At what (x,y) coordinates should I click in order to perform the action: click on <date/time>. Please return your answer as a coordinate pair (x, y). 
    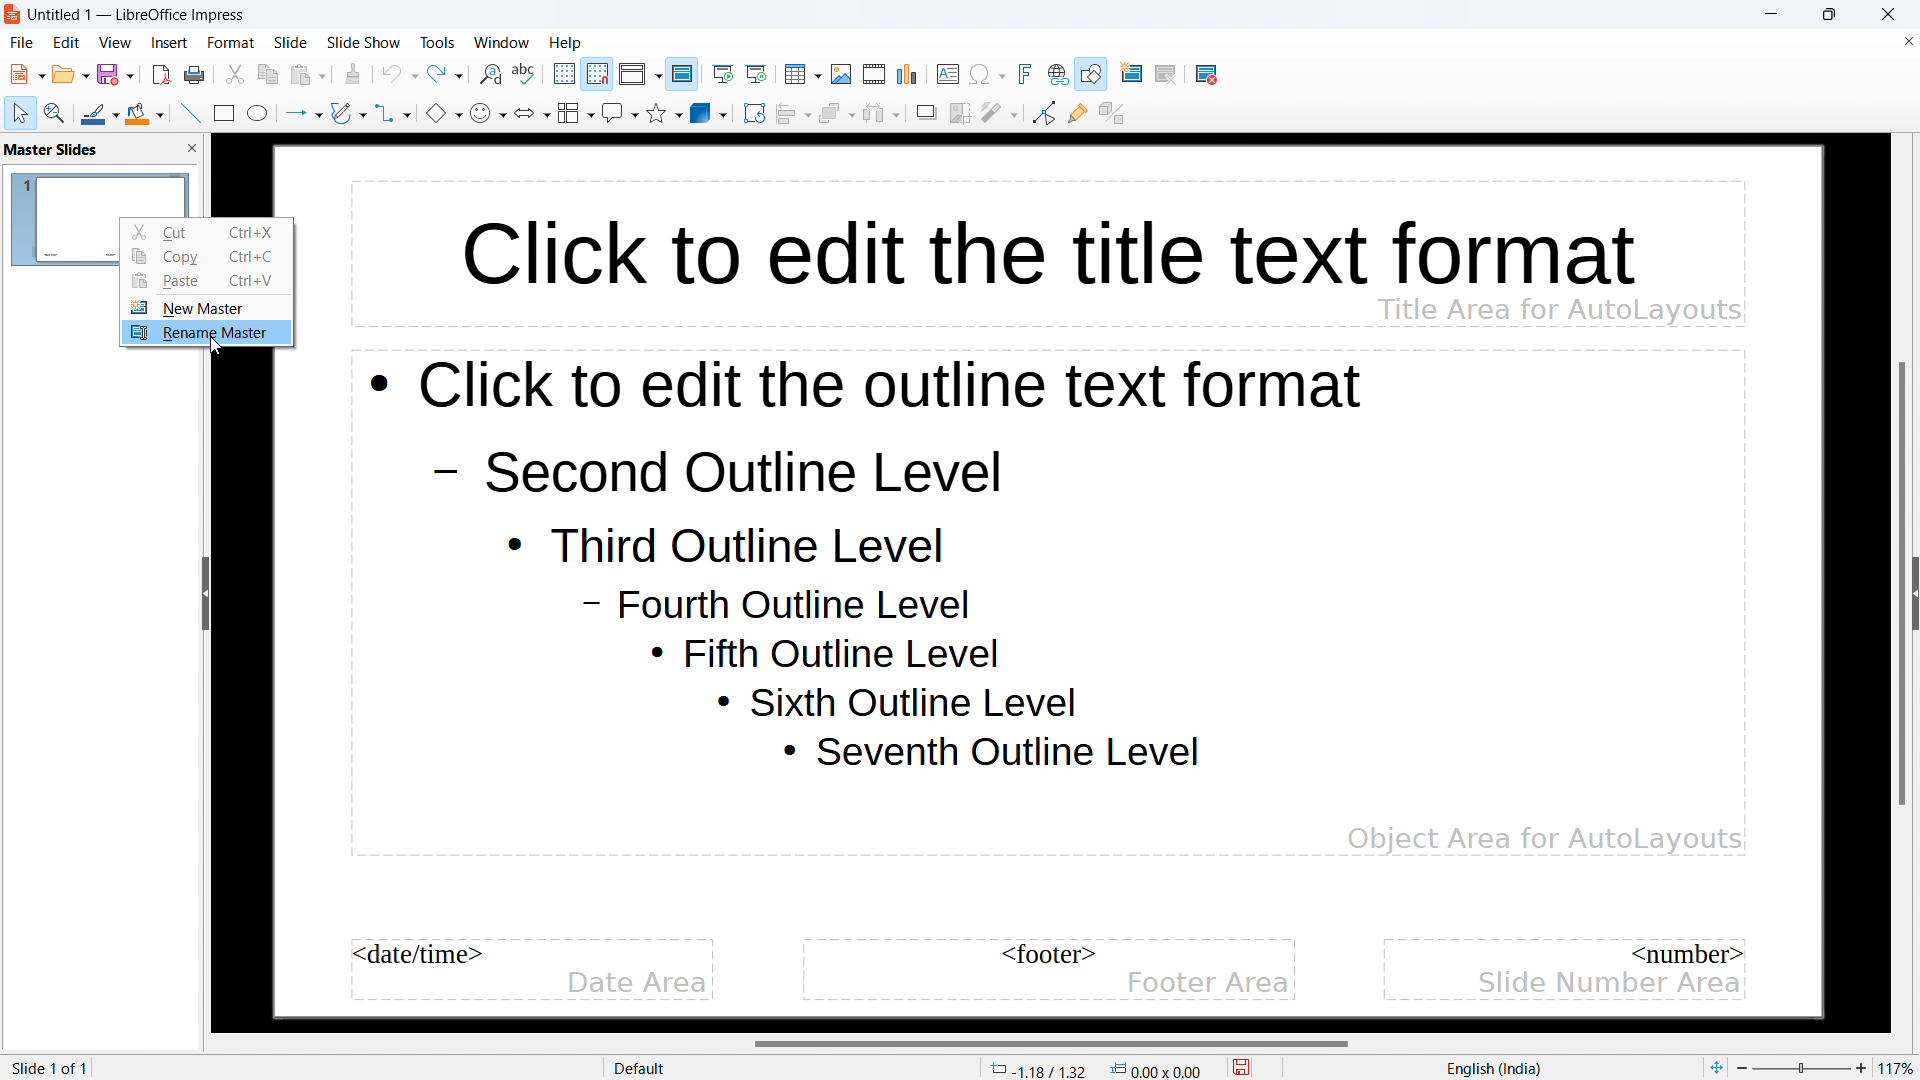
    Looking at the image, I should click on (422, 955).